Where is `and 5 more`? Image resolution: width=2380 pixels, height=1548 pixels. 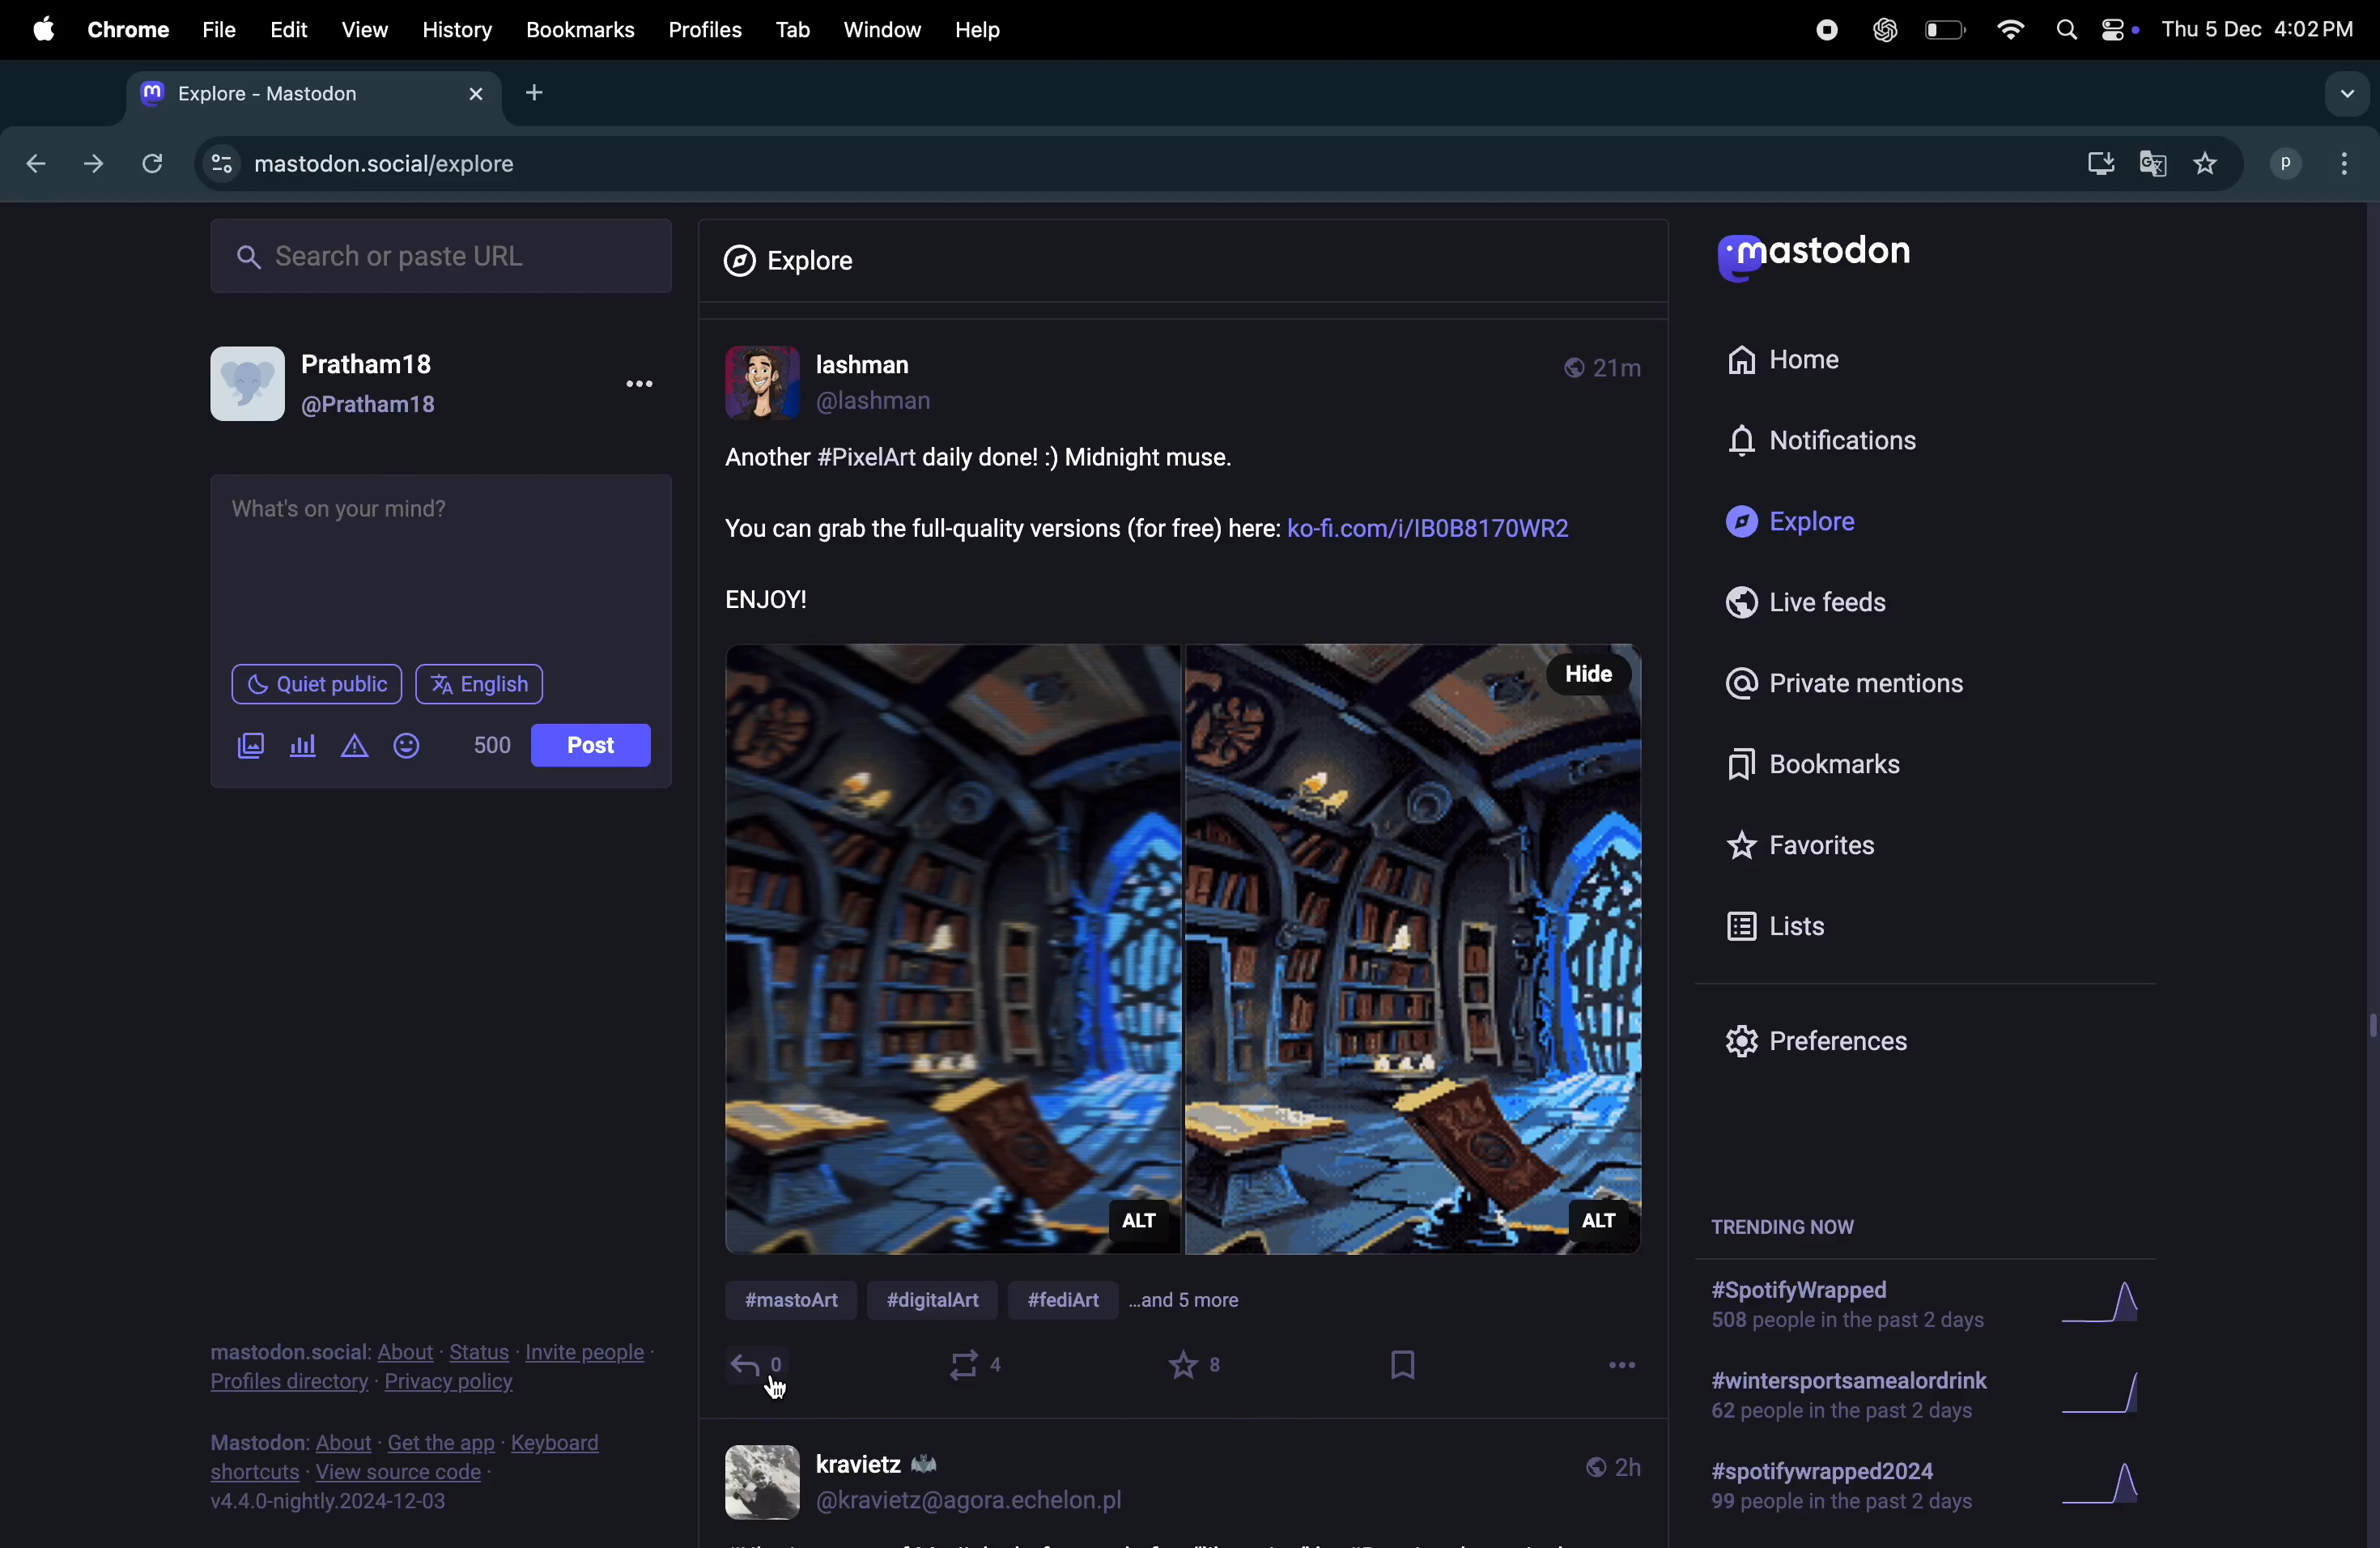 and 5 more is located at coordinates (1205, 1306).